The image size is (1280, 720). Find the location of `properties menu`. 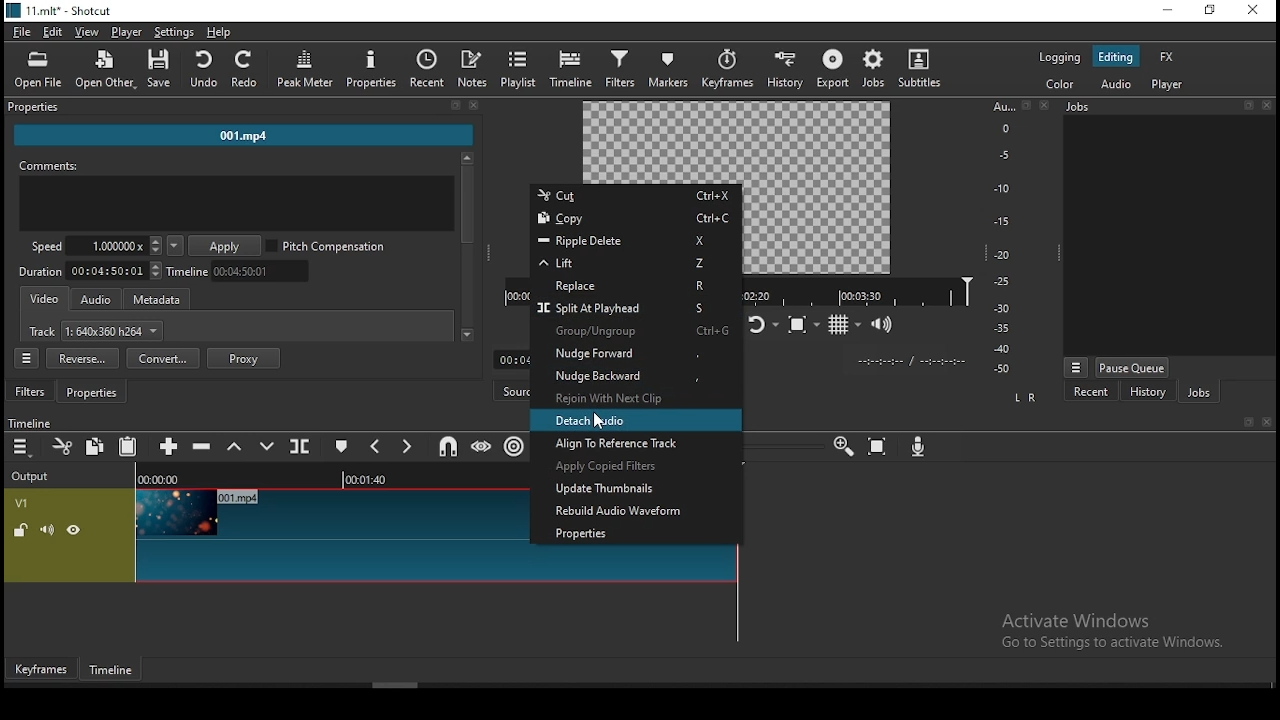

properties menu is located at coordinates (26, 358).